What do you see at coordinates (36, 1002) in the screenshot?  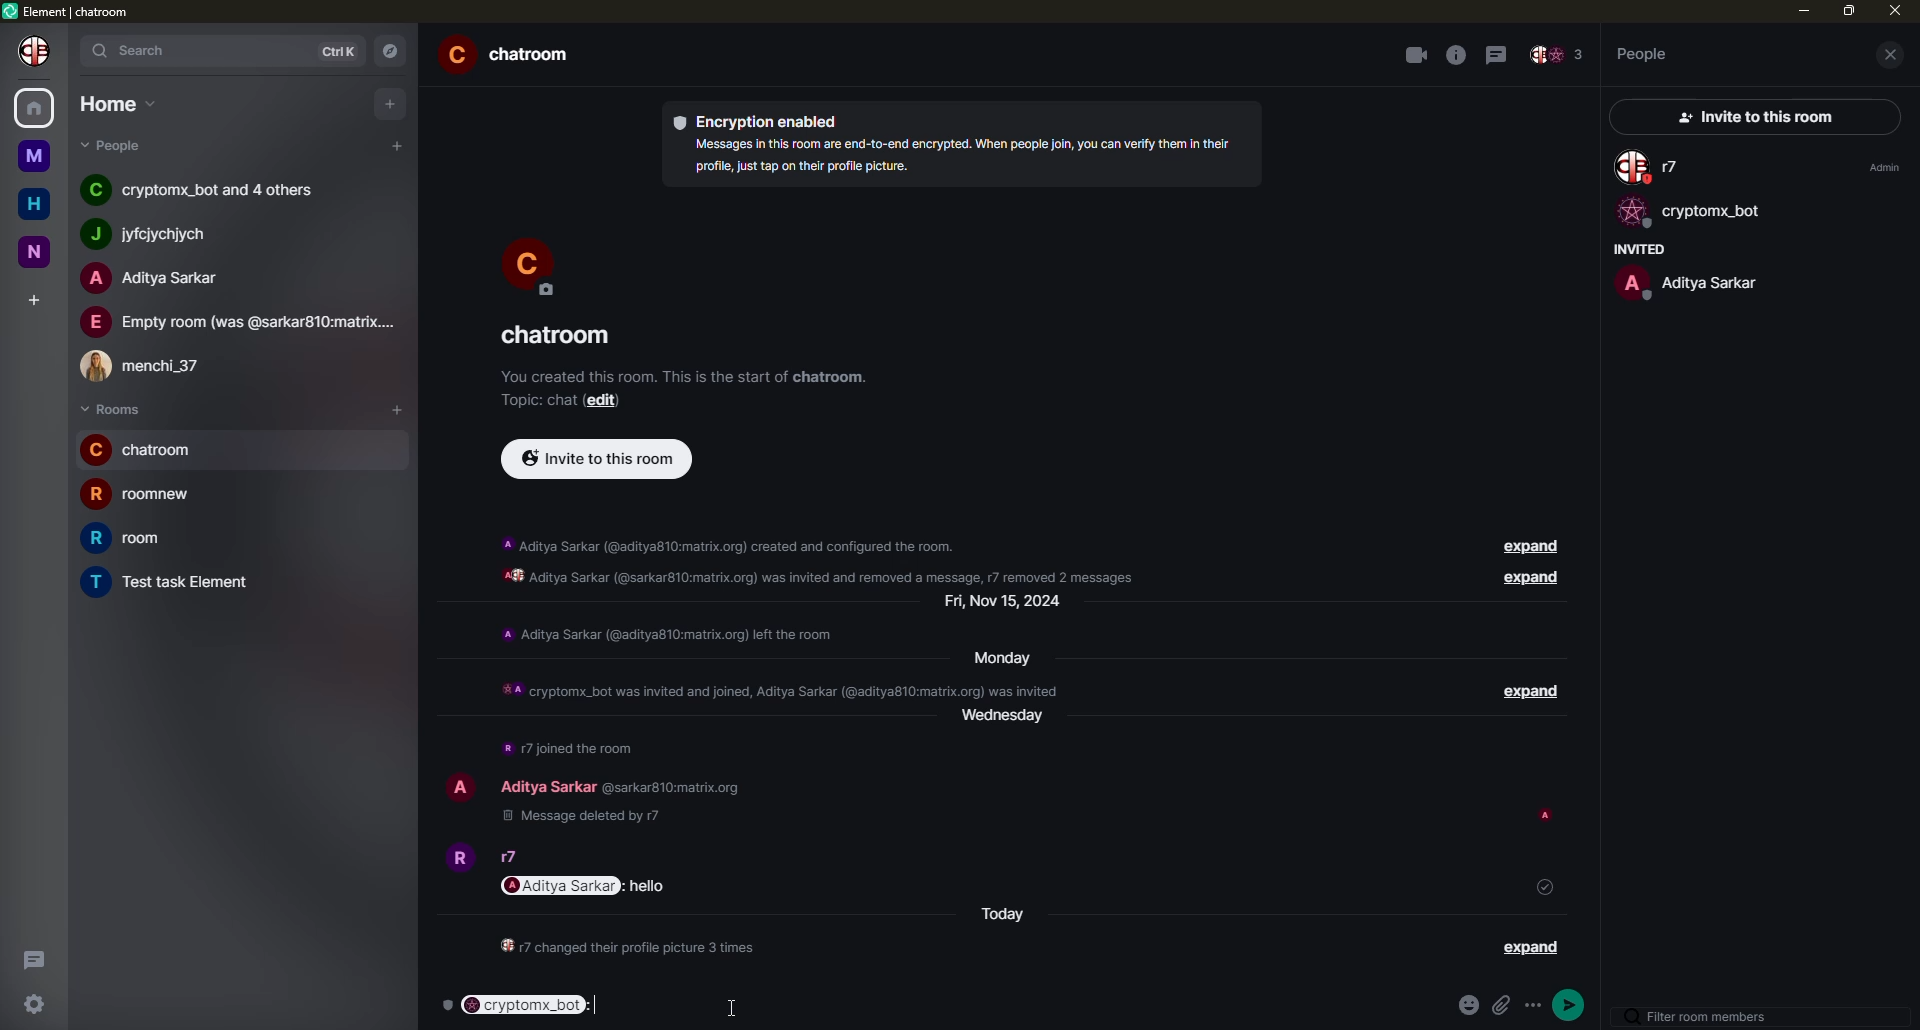 I see `settings` at bounding box center [36, 1002].